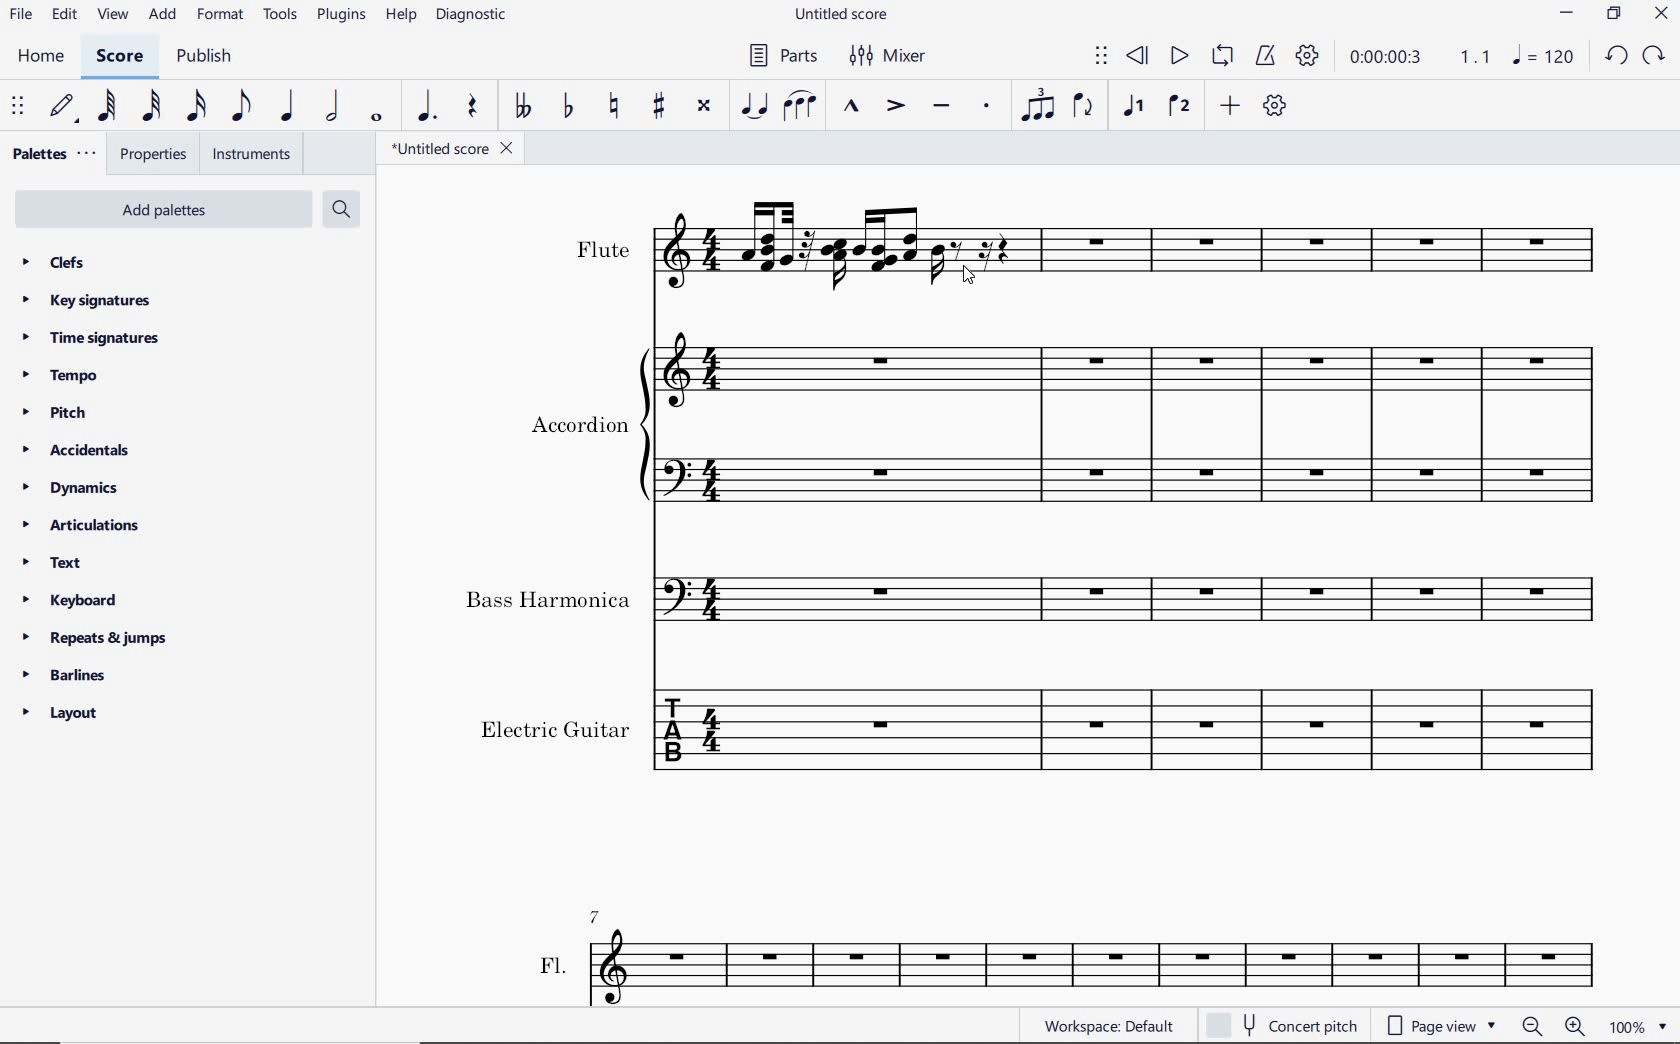 The image size is (1680, 1044). I want to click on quarter note, so click(287, 107).